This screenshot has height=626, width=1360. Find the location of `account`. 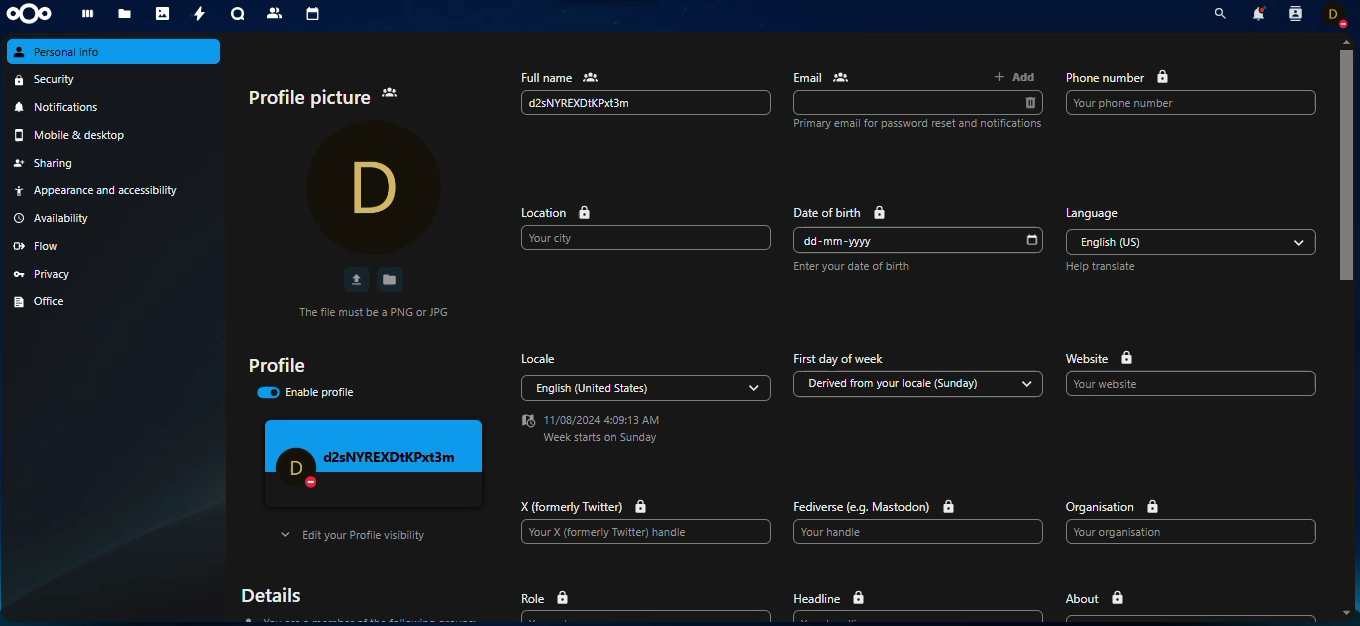

account is located at coordinates (1333, 14).